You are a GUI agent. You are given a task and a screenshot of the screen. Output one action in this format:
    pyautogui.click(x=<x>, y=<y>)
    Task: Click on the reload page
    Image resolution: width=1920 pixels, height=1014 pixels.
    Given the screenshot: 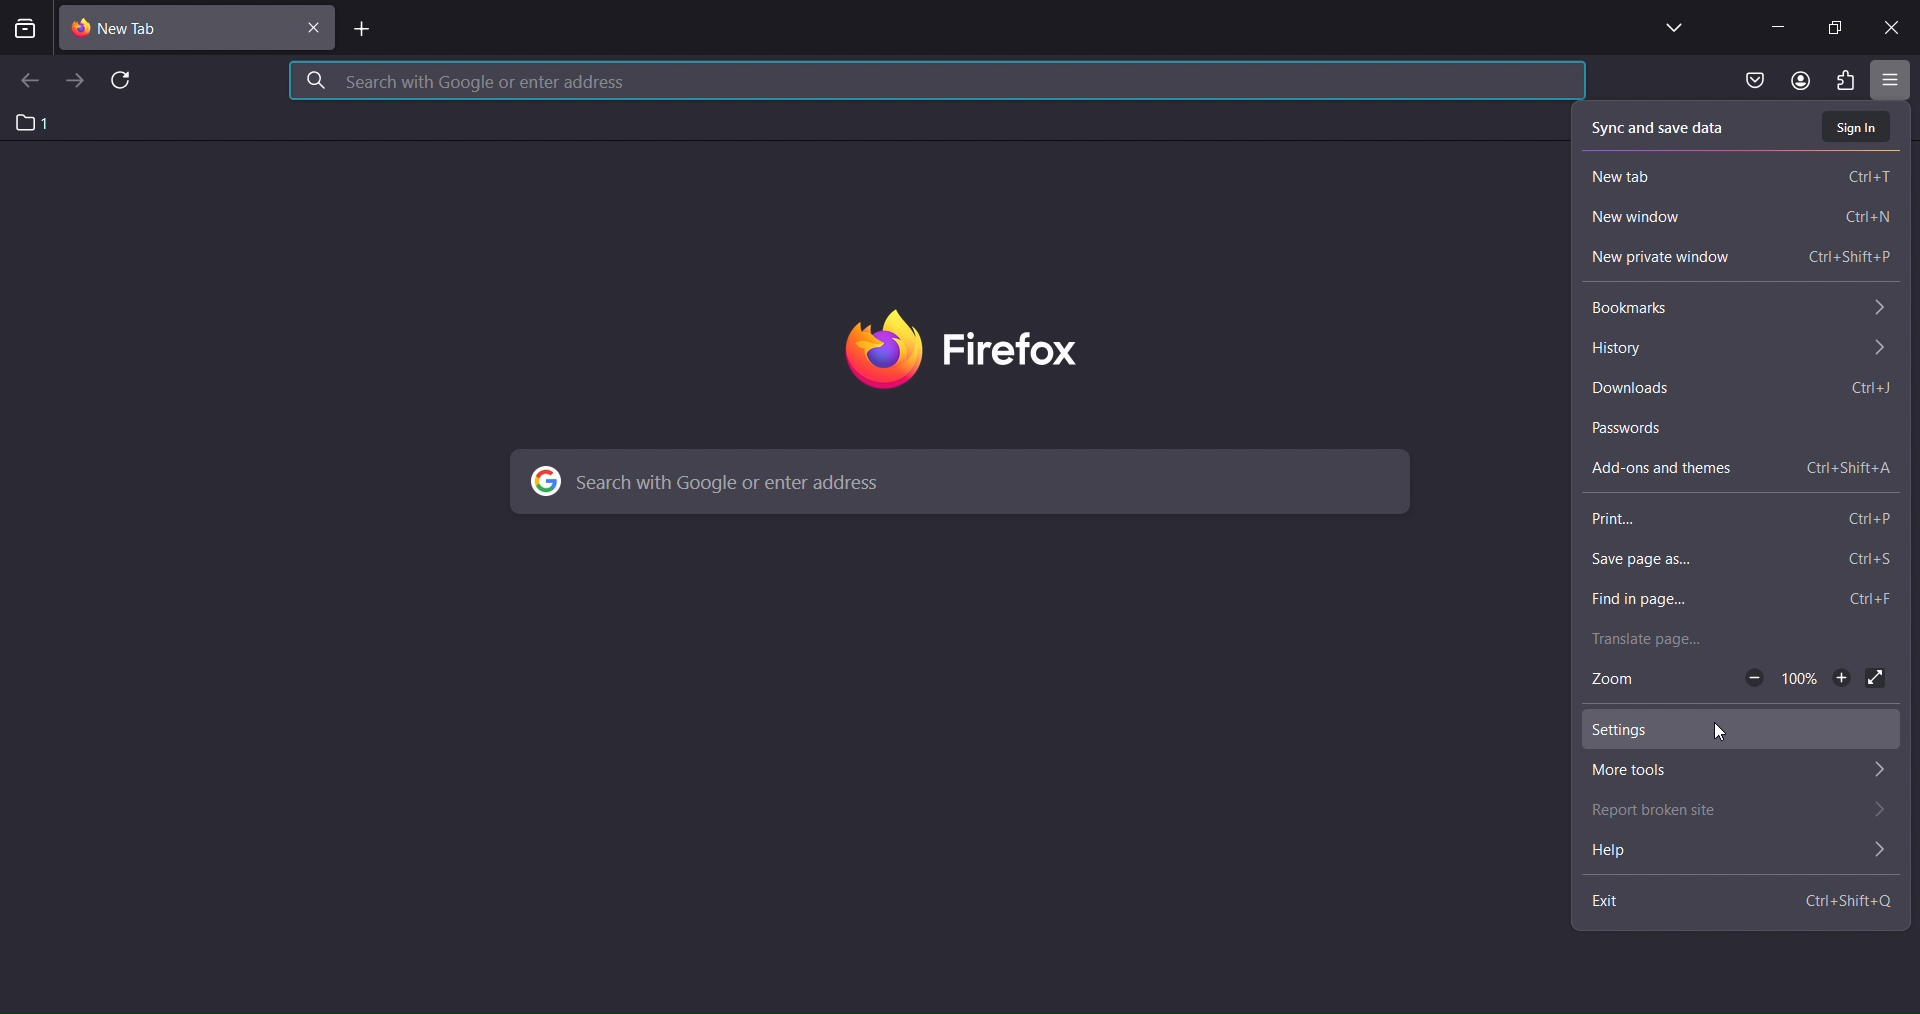 What is the action you would take?
    pyautogui.click(x=122, y=85)
    